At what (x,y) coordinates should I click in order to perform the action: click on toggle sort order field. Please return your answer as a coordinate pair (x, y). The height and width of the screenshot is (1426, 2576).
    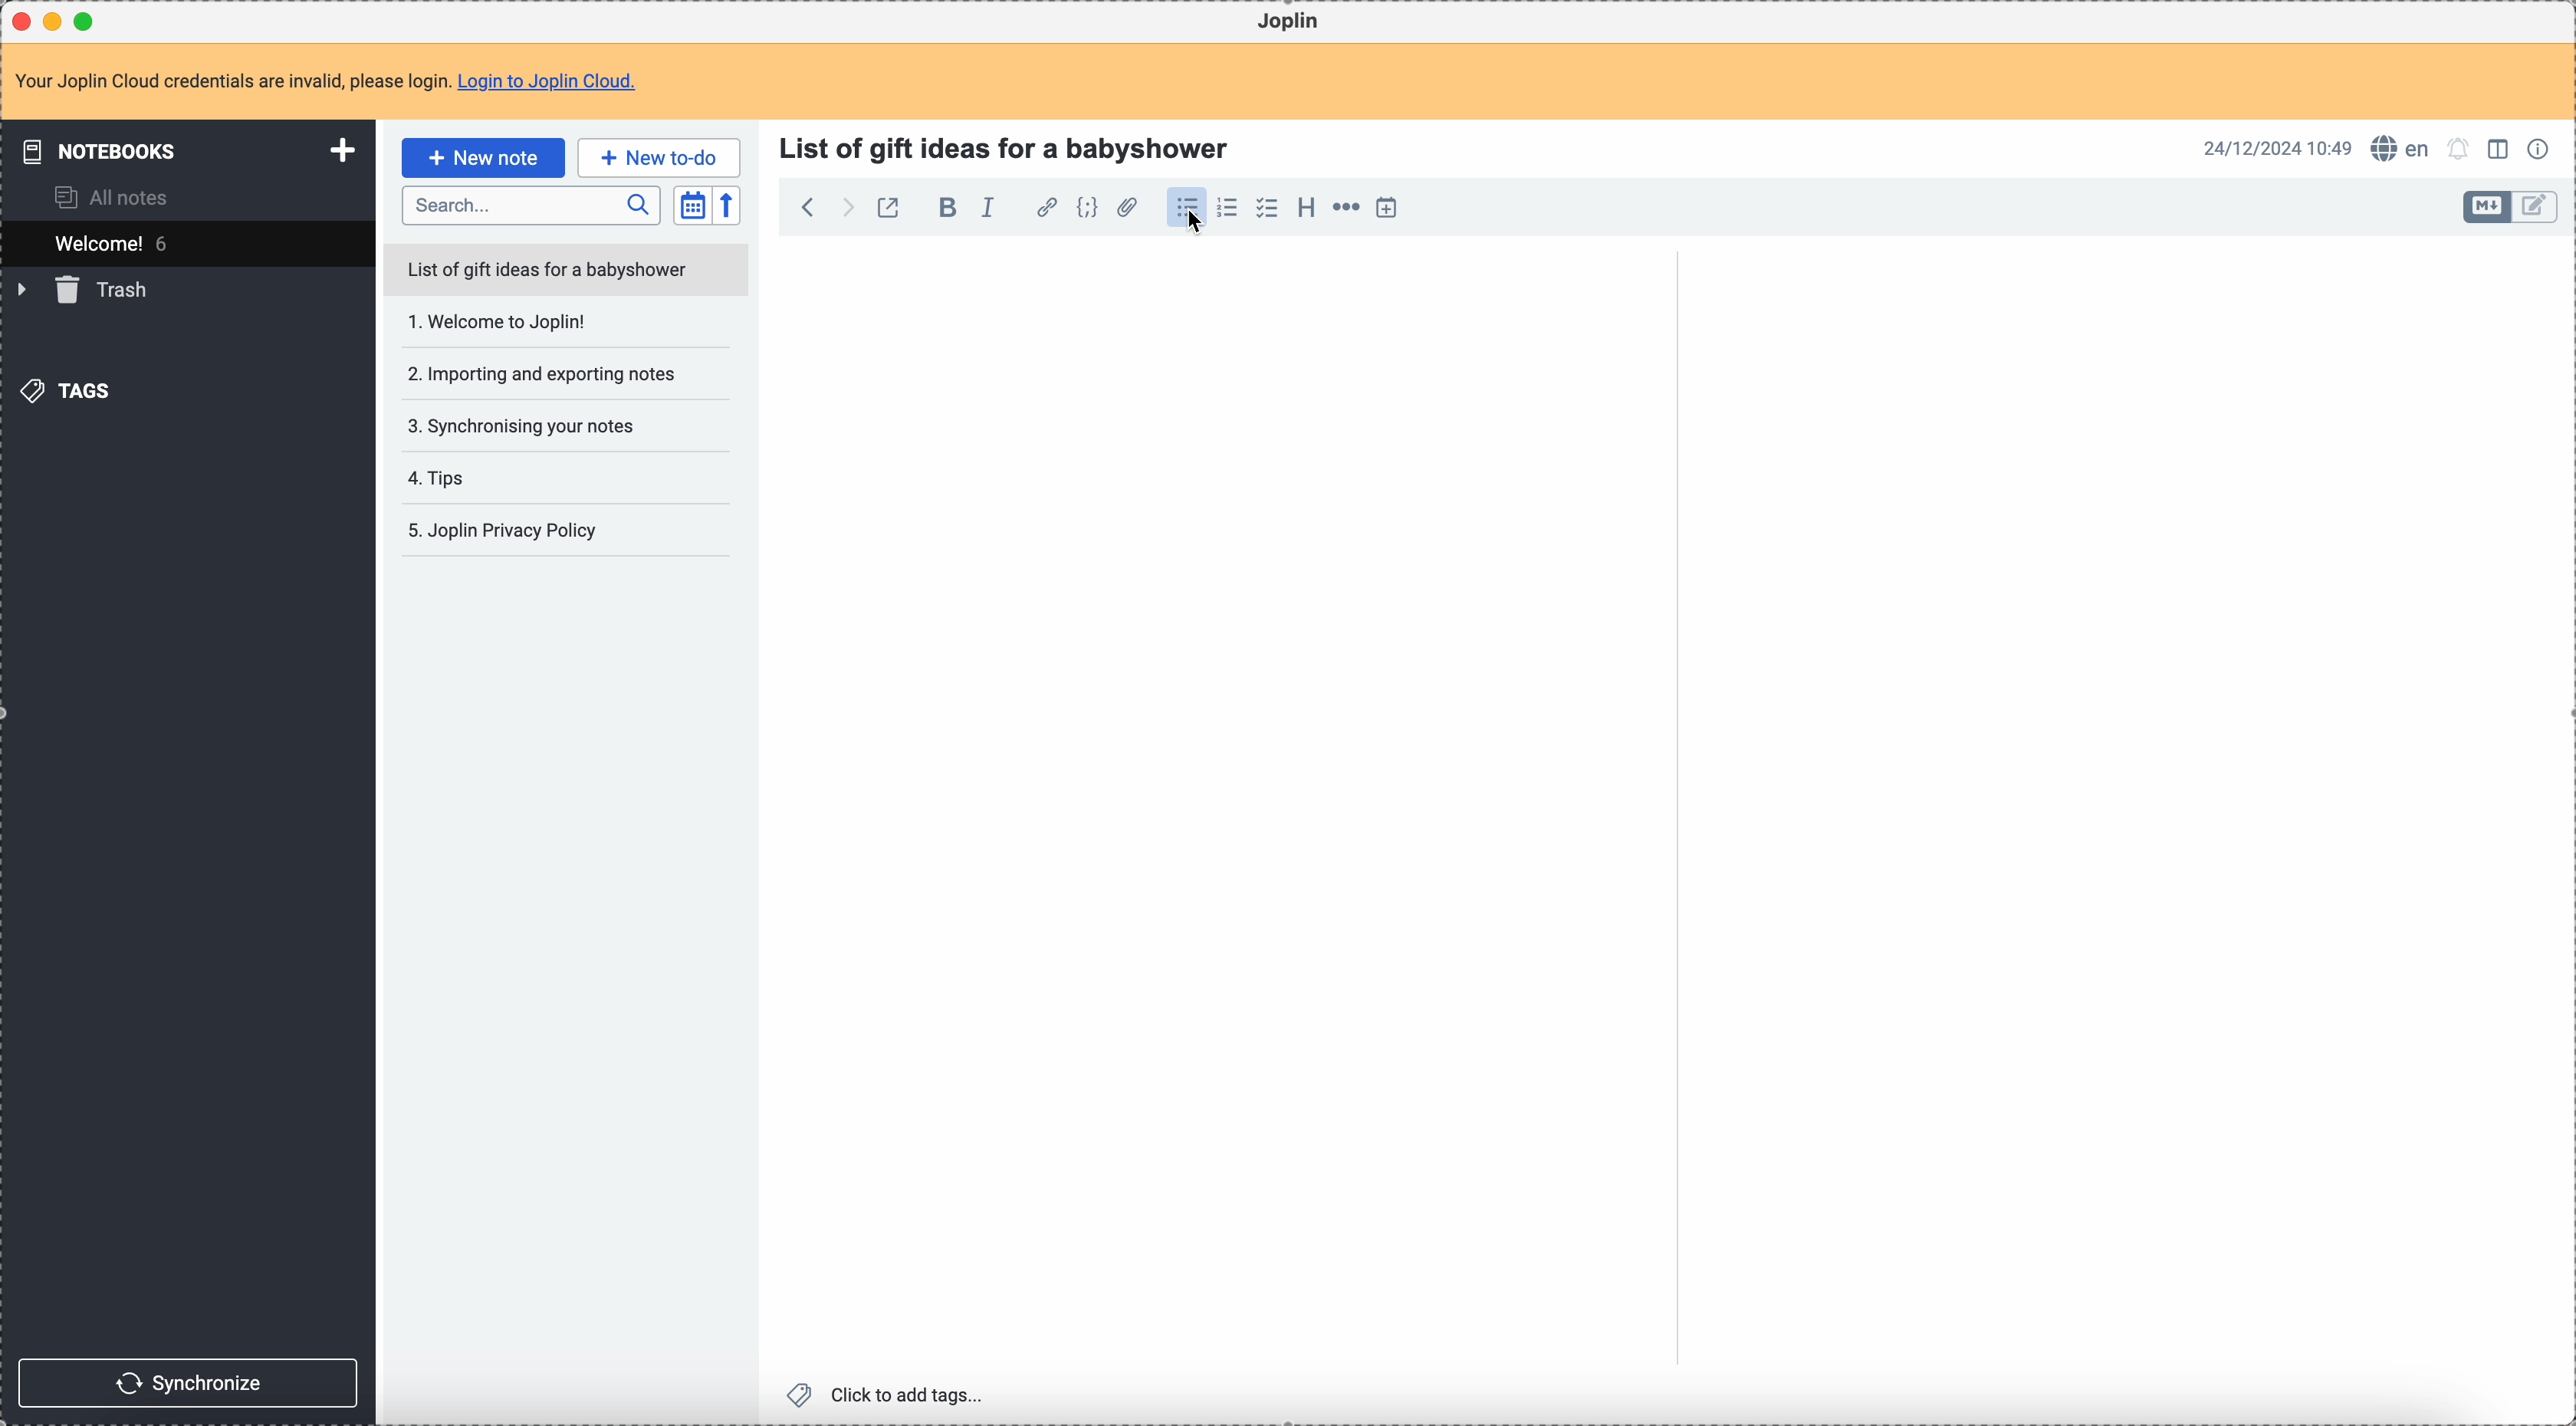
    Looking at the image, I should click on (691, 205).